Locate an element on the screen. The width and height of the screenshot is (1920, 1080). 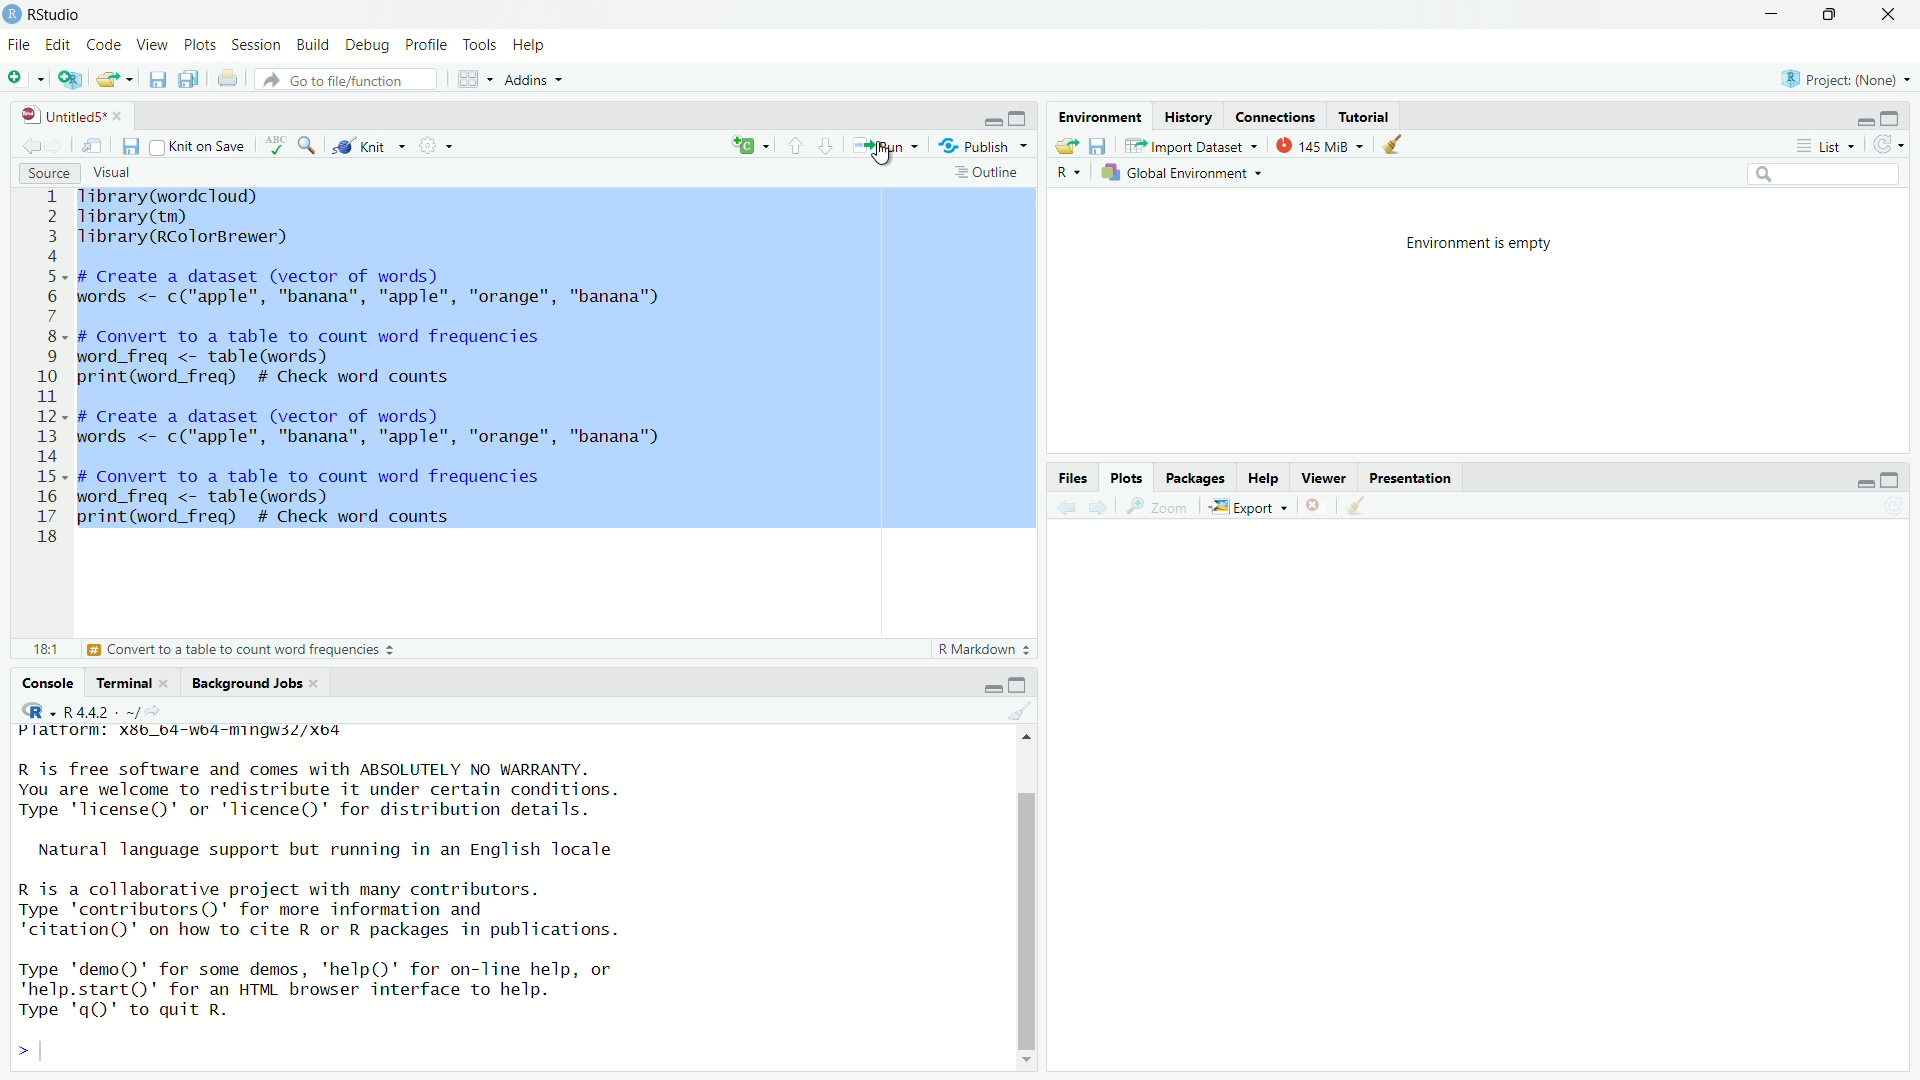
Plots is located at coordinates (1127, 477).